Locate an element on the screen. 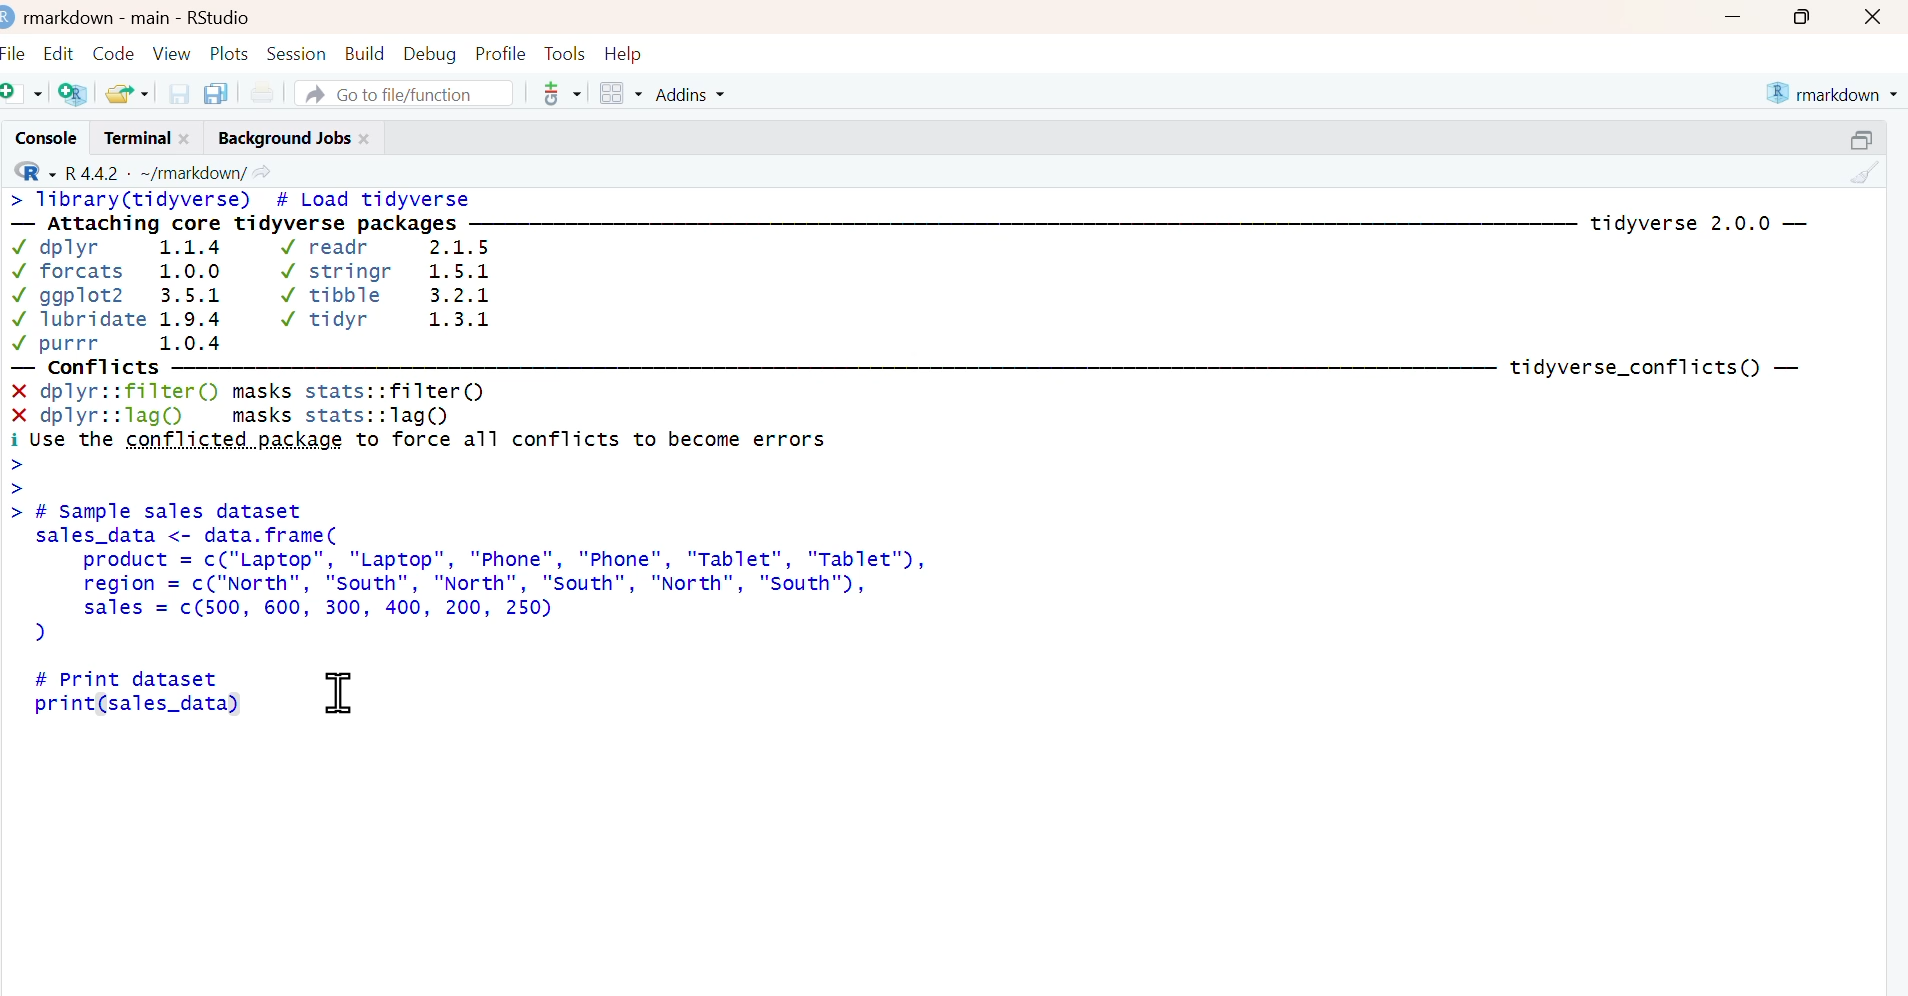 The image size is (1908, 996). ~/markdown is located at coordinates (190, 171).